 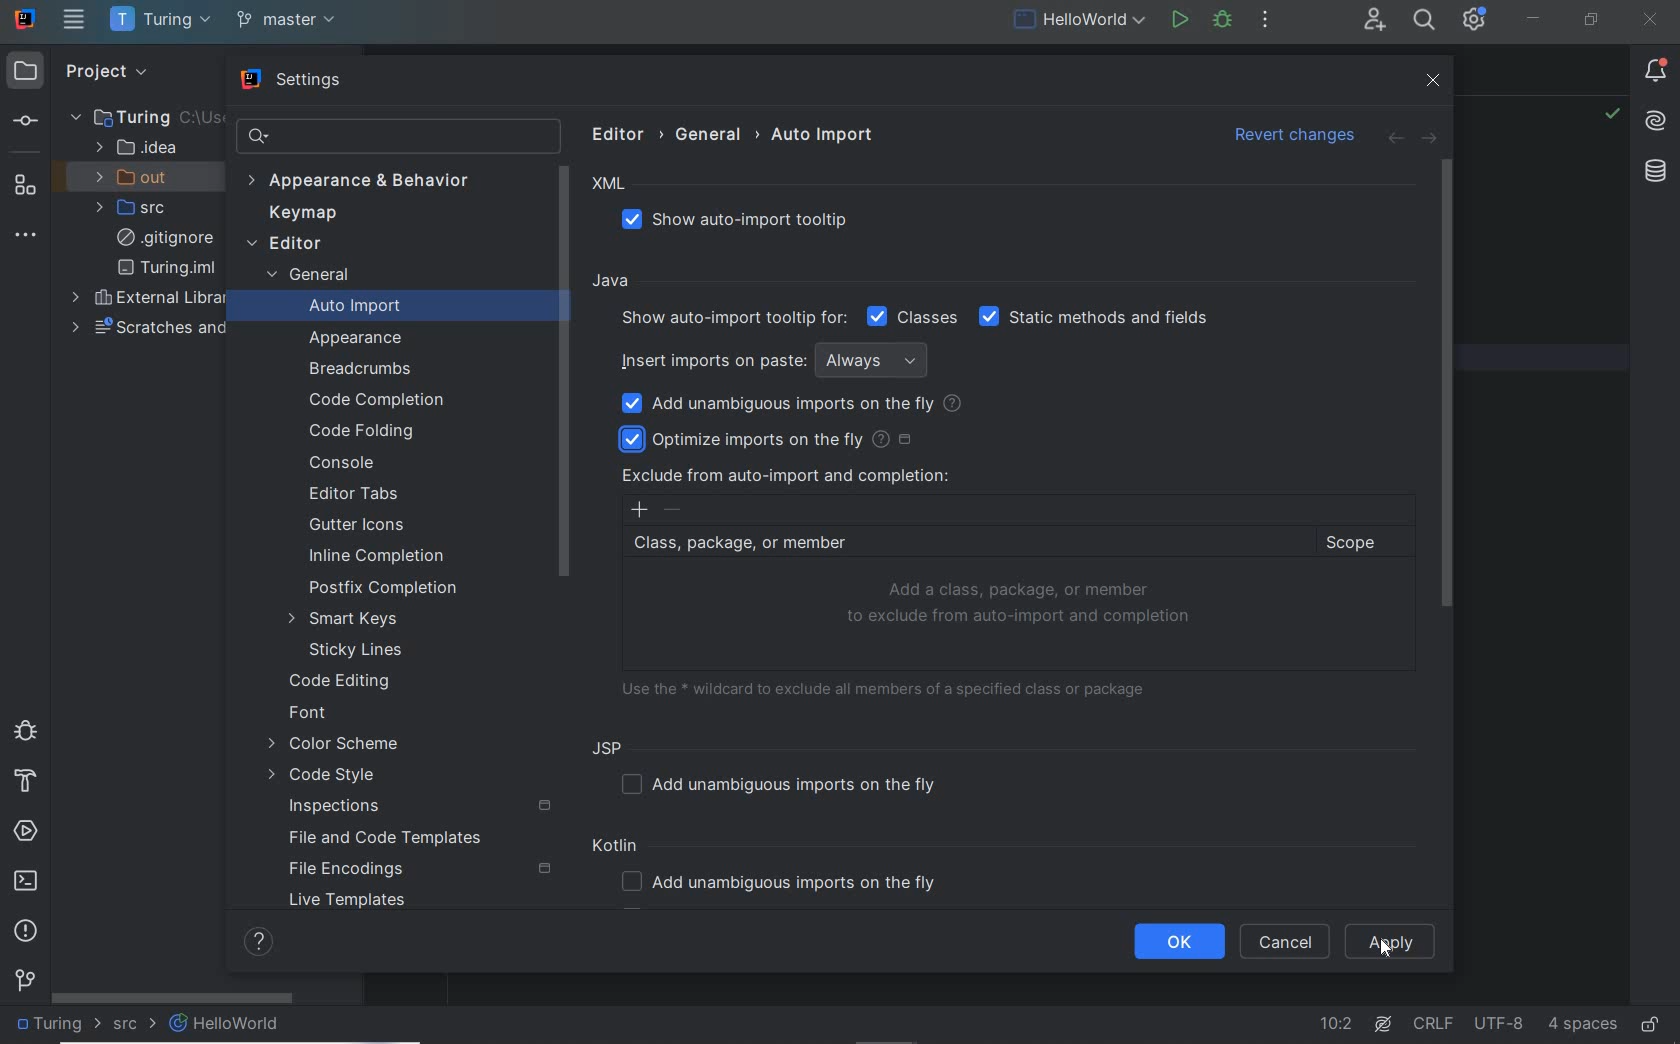 What do you see at coordinates (1392, 942) in the screenshot?
I see `APPLY` at bounding box center [1392, 942].